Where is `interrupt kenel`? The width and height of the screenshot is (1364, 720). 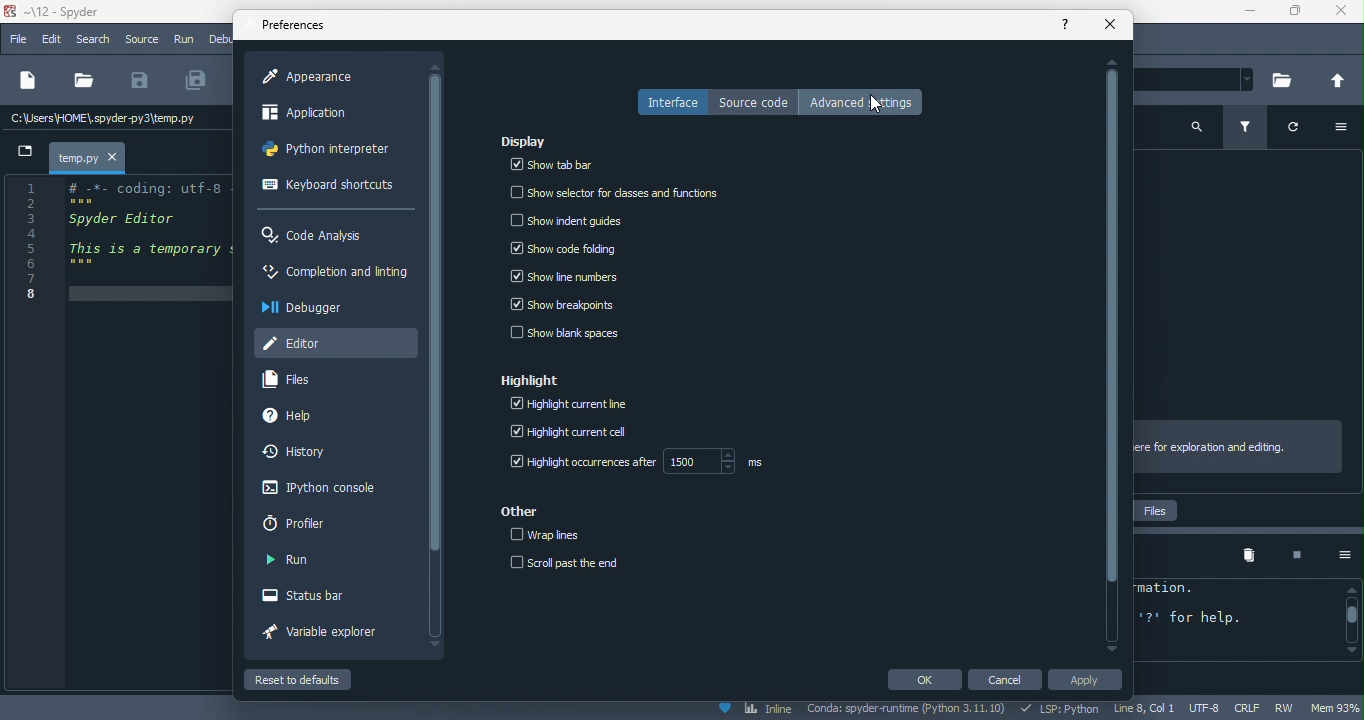
interrupt kenel is located at coordinates (1289, 556).